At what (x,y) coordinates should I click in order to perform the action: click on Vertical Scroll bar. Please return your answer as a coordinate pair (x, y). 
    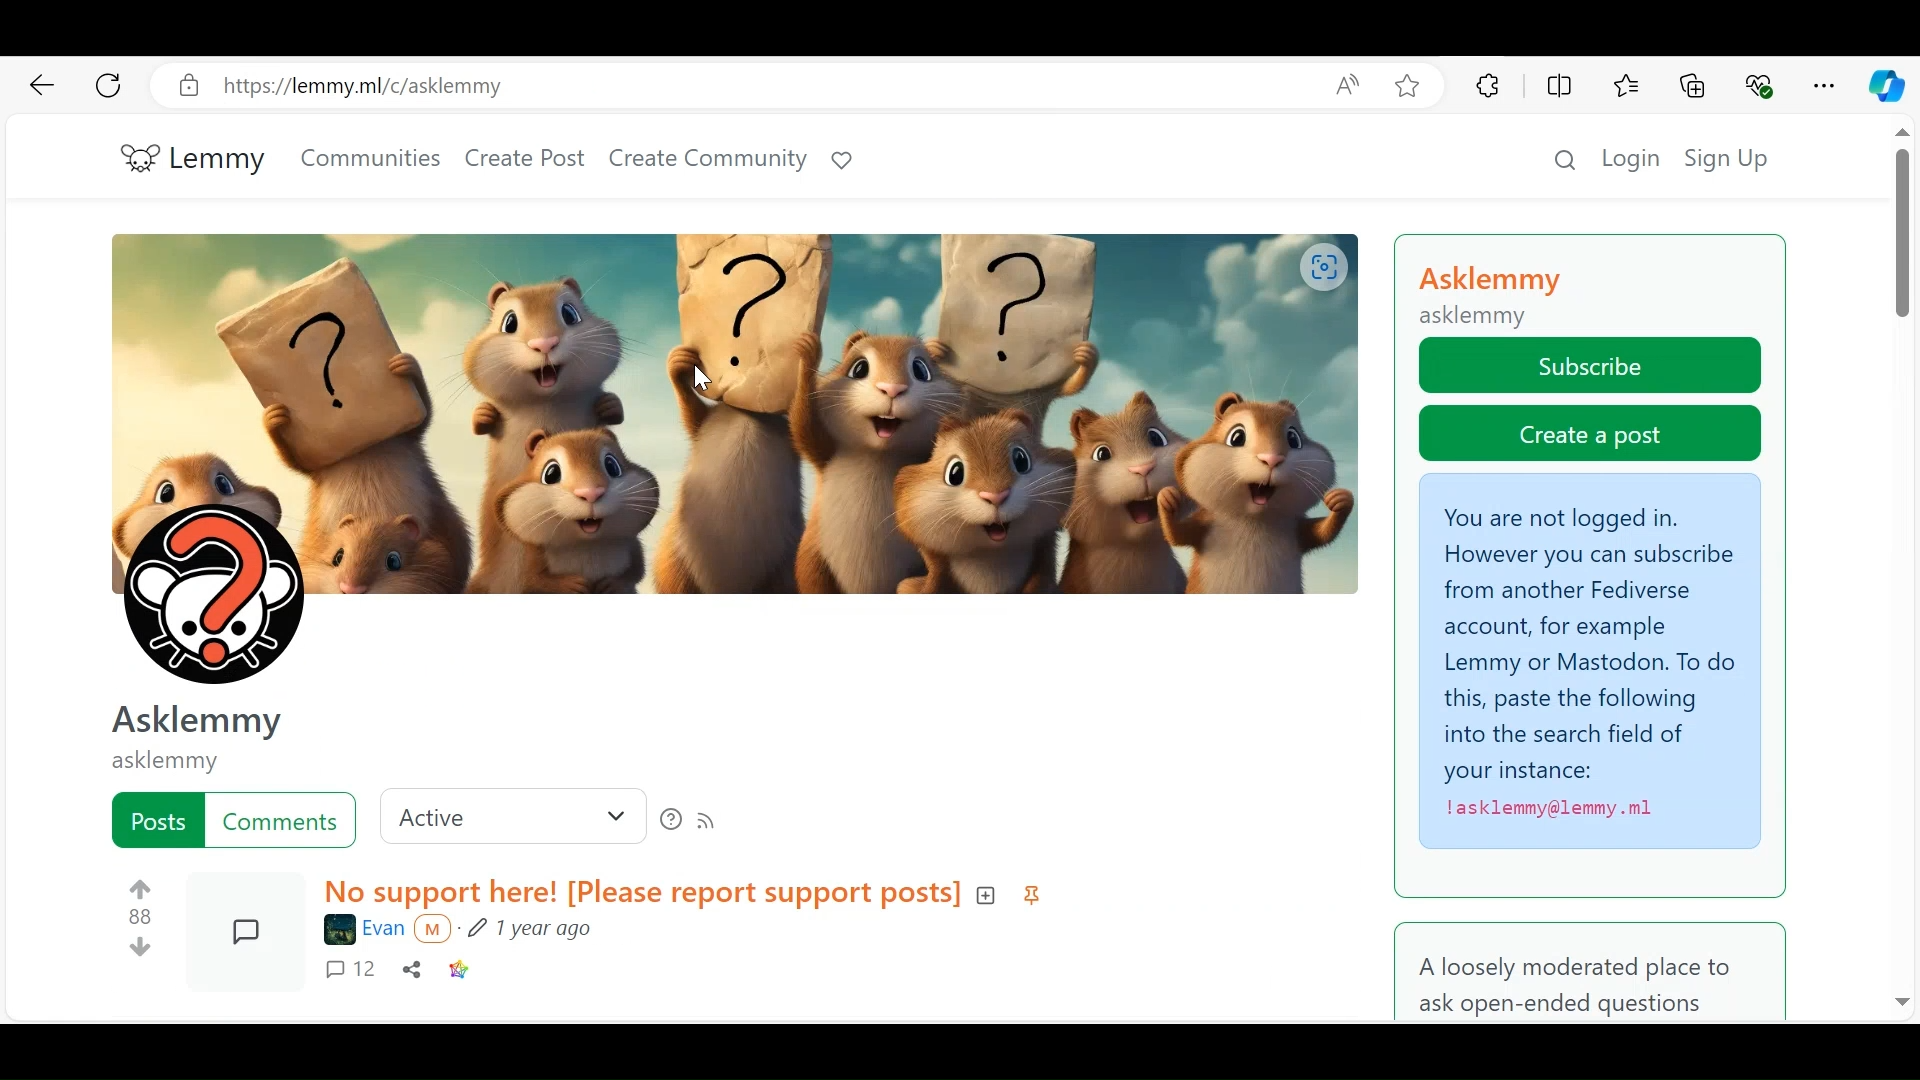
    Looking at the image, I should click on (1903, 242).